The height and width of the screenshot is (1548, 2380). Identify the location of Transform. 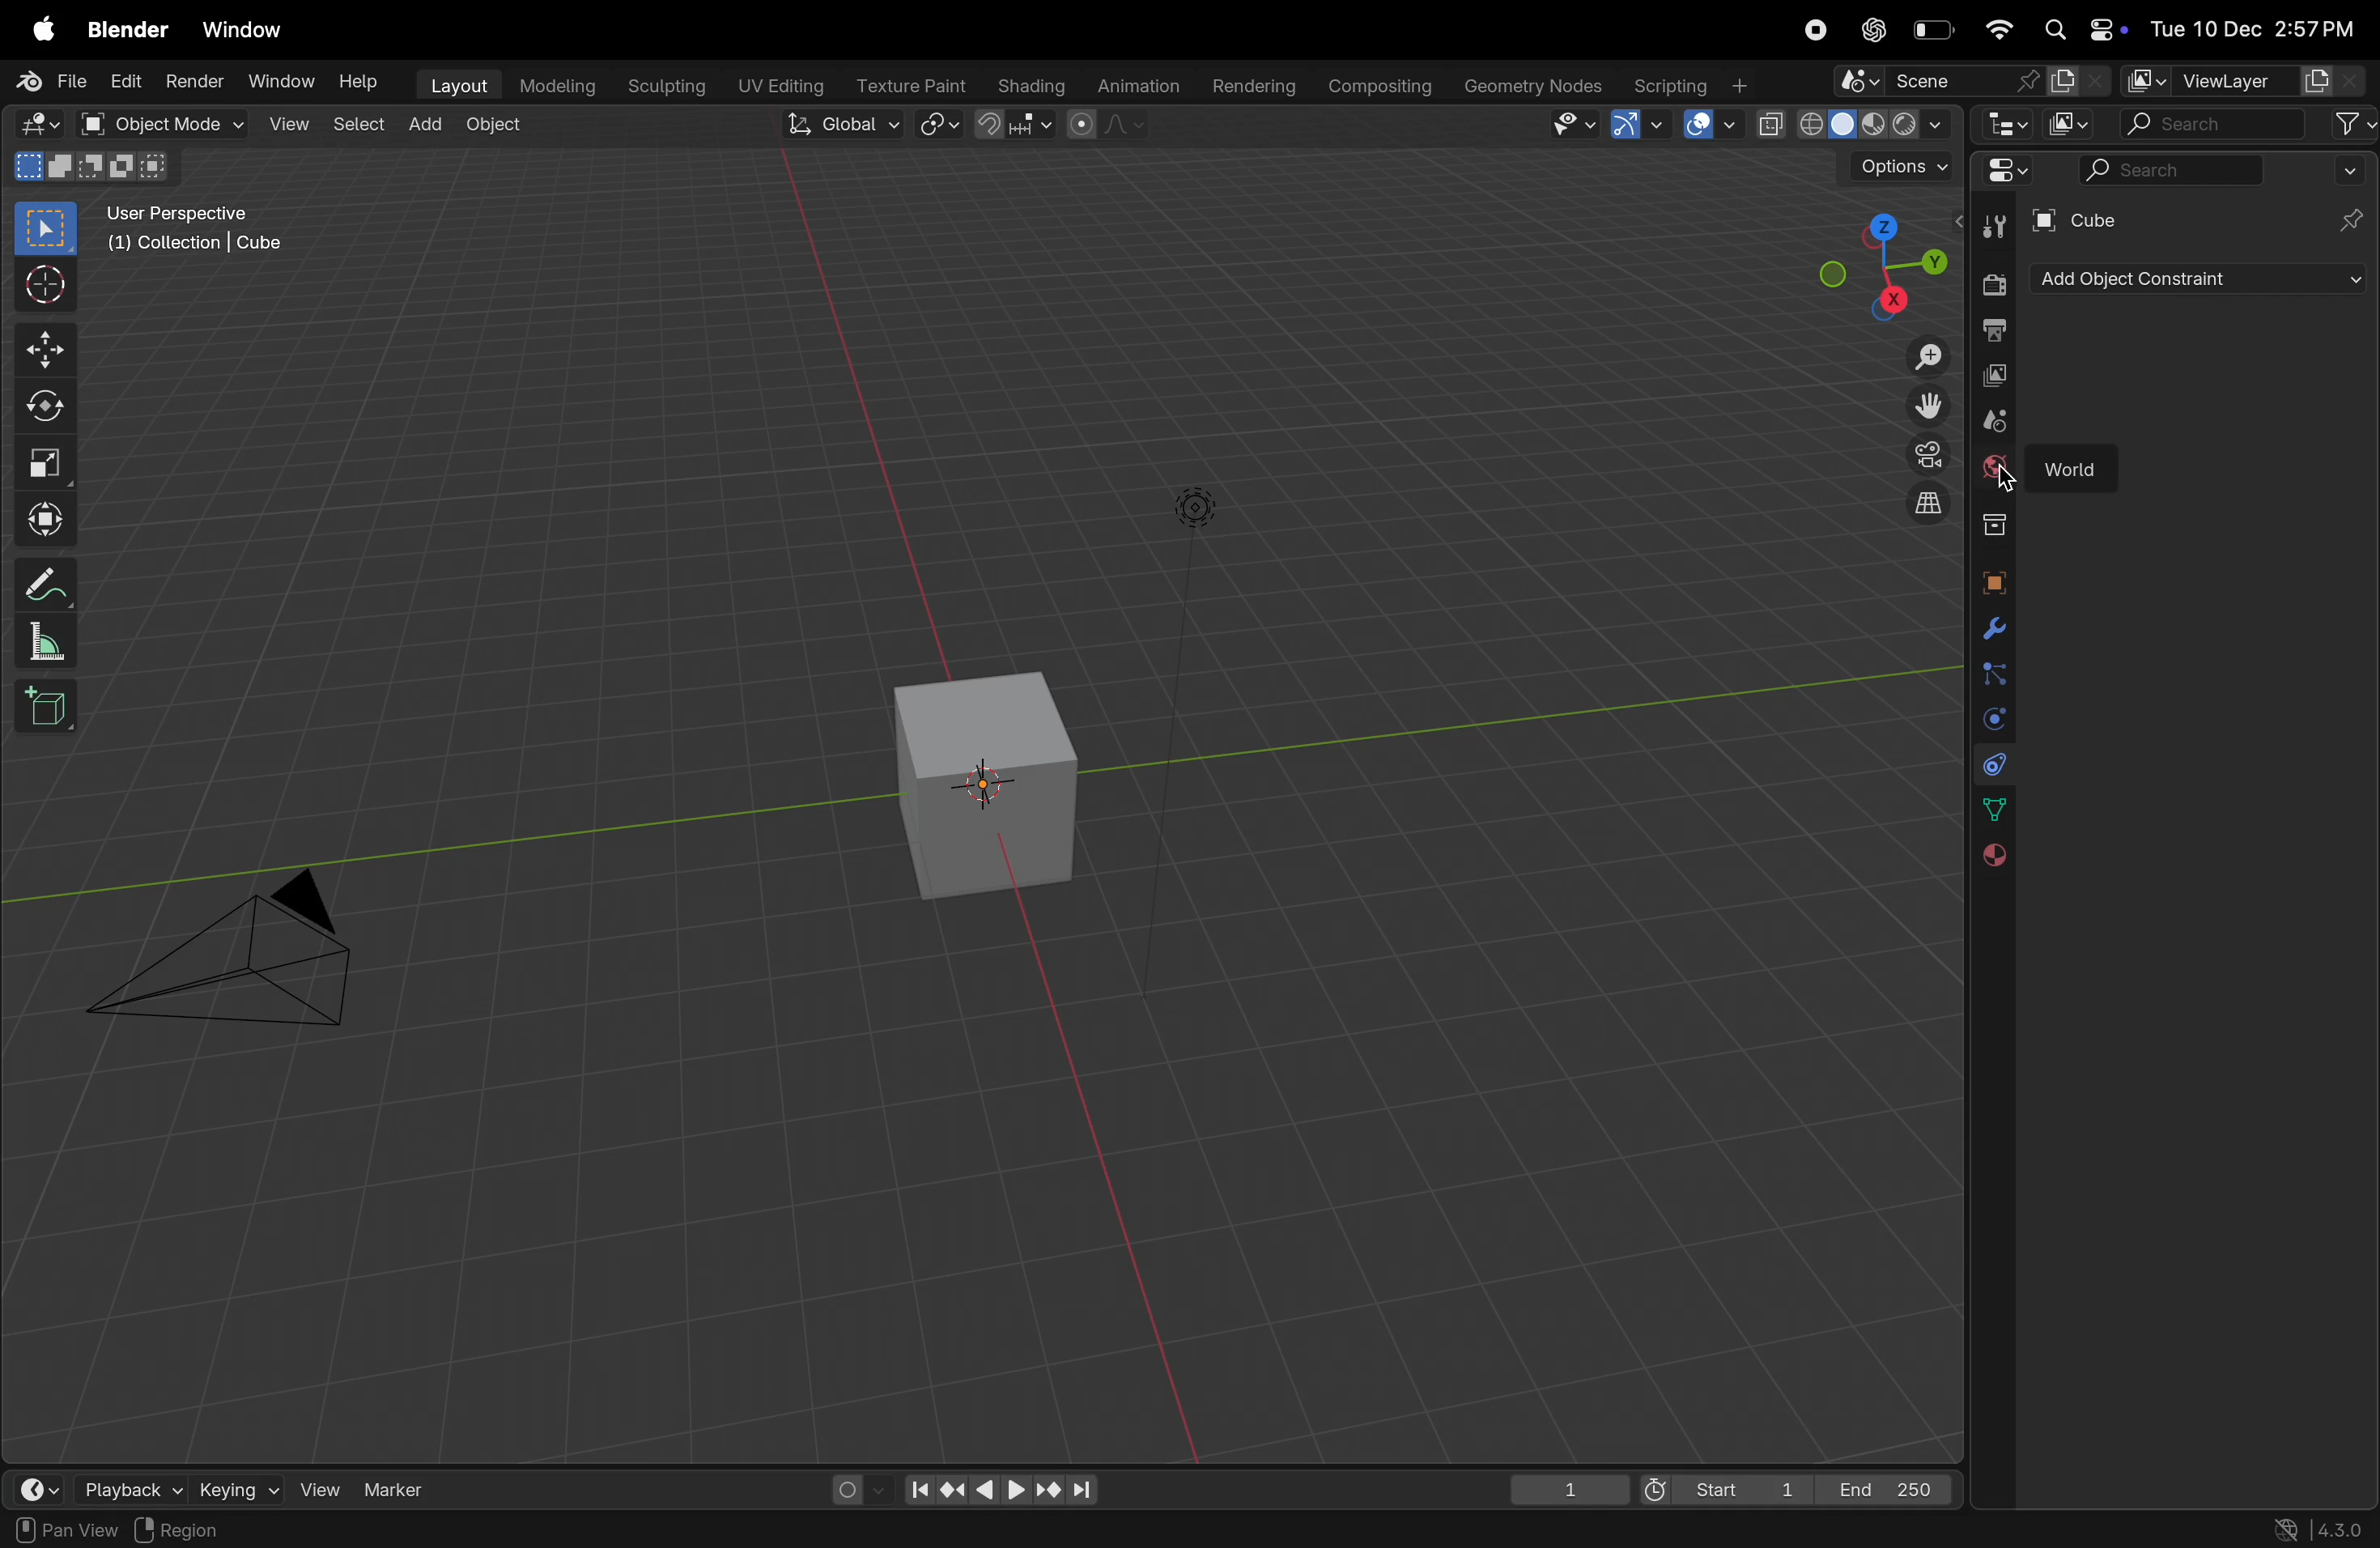
(48, 519).